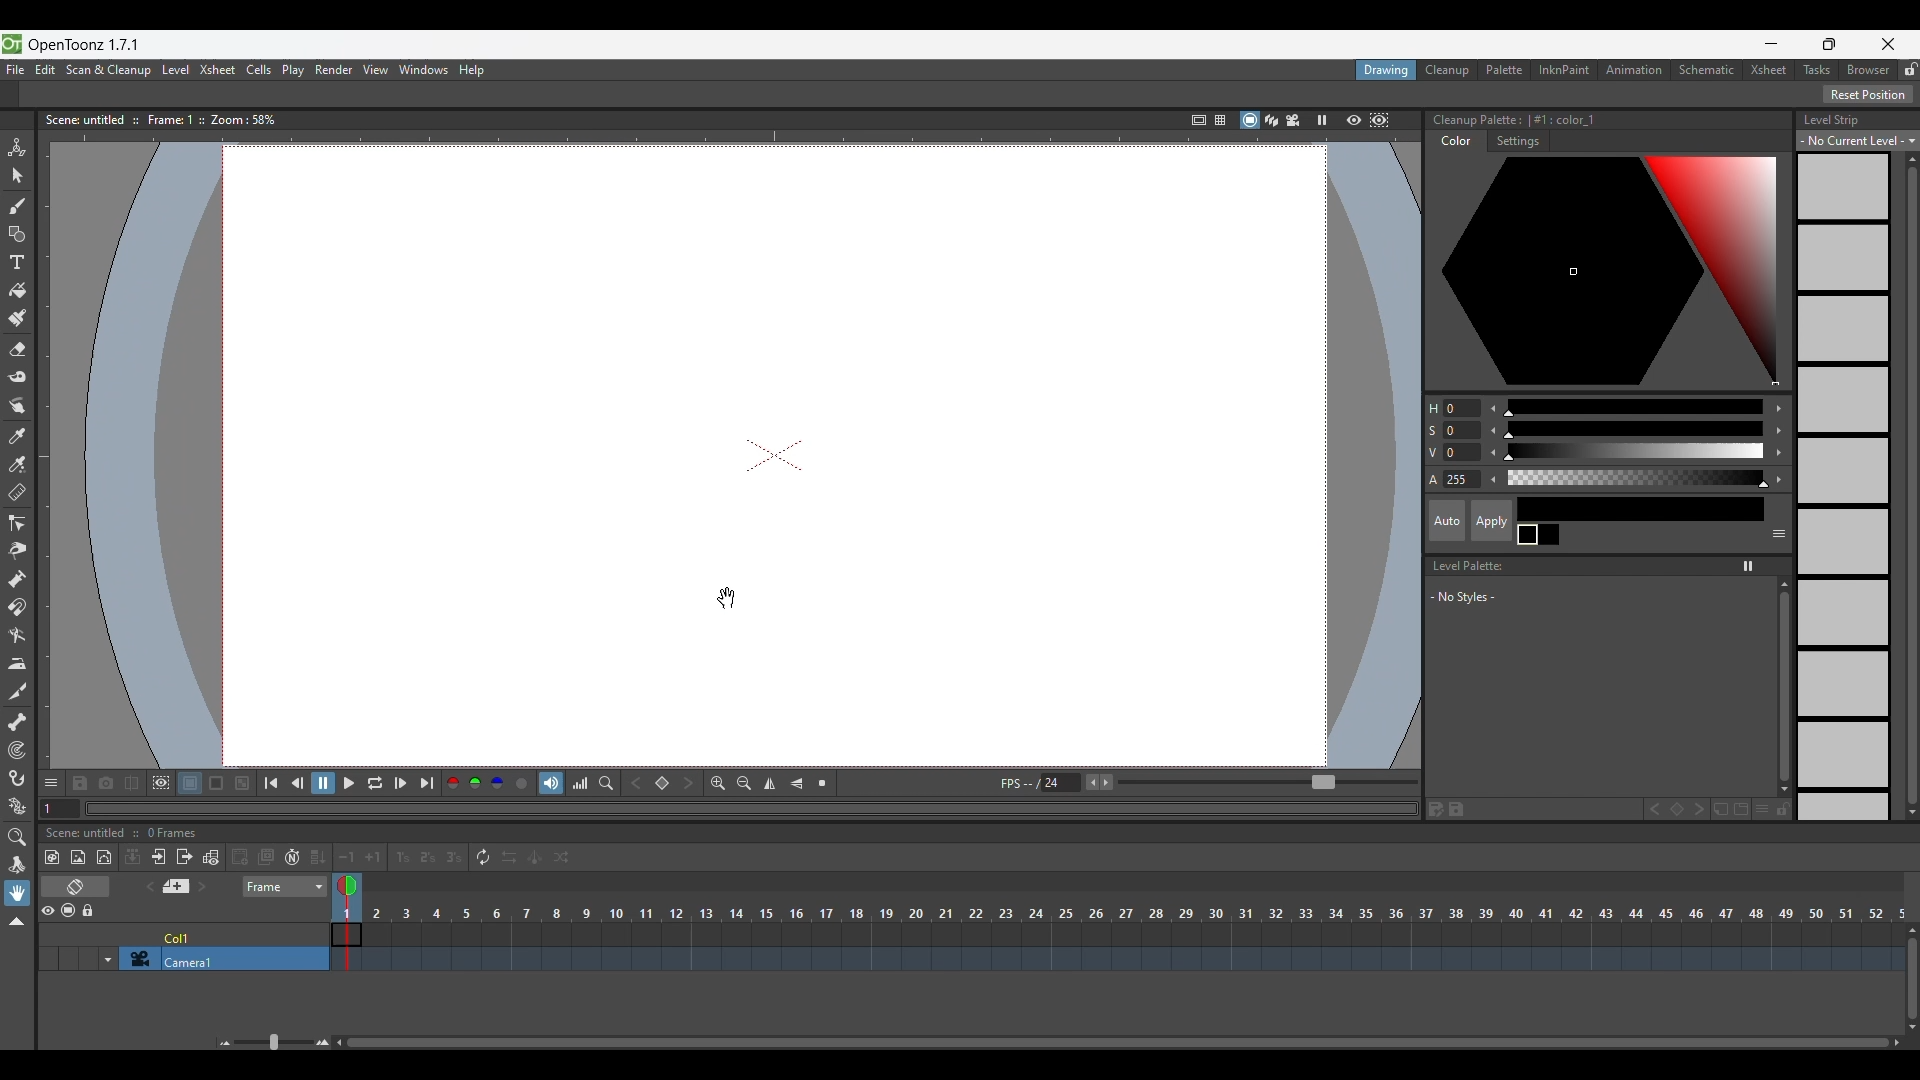  What do you see at coordinates (580, 783) in the screenshot?
I see `Histogram` at bounding box center [580, 783].